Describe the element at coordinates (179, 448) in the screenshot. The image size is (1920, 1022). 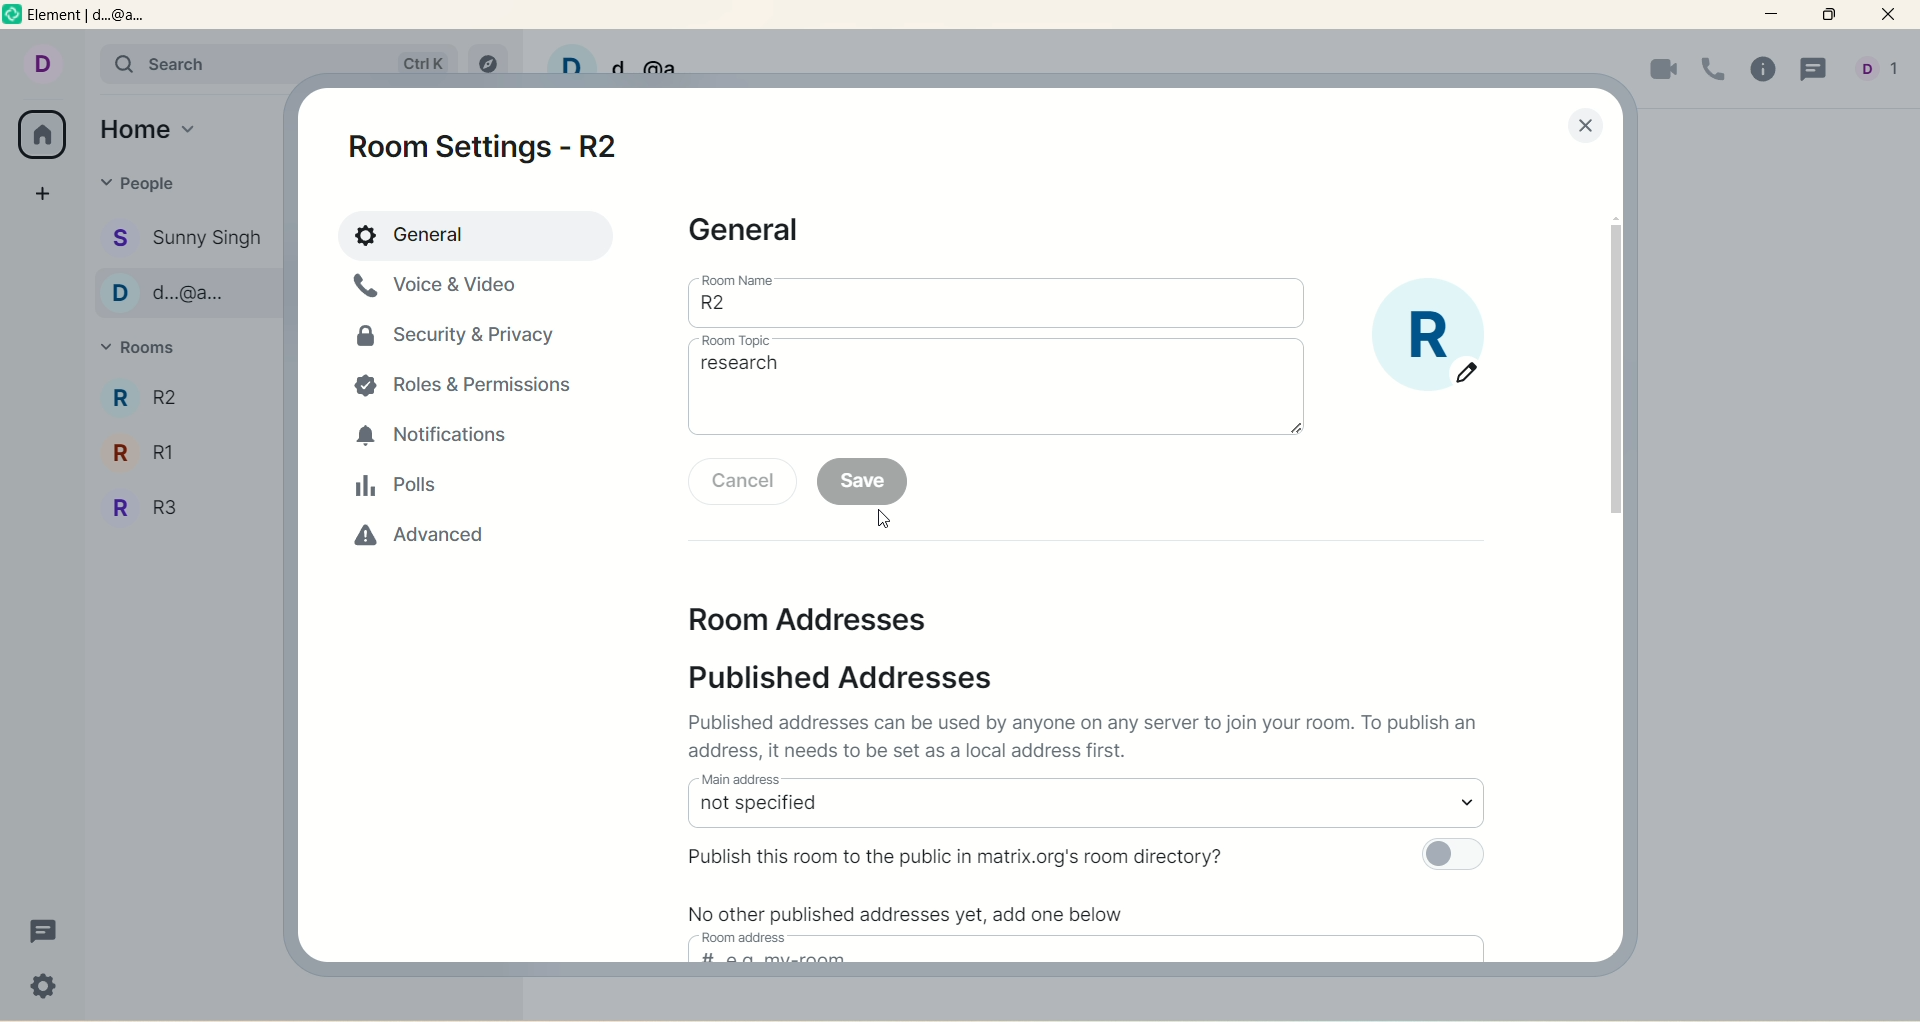
I see `R3` at that location.